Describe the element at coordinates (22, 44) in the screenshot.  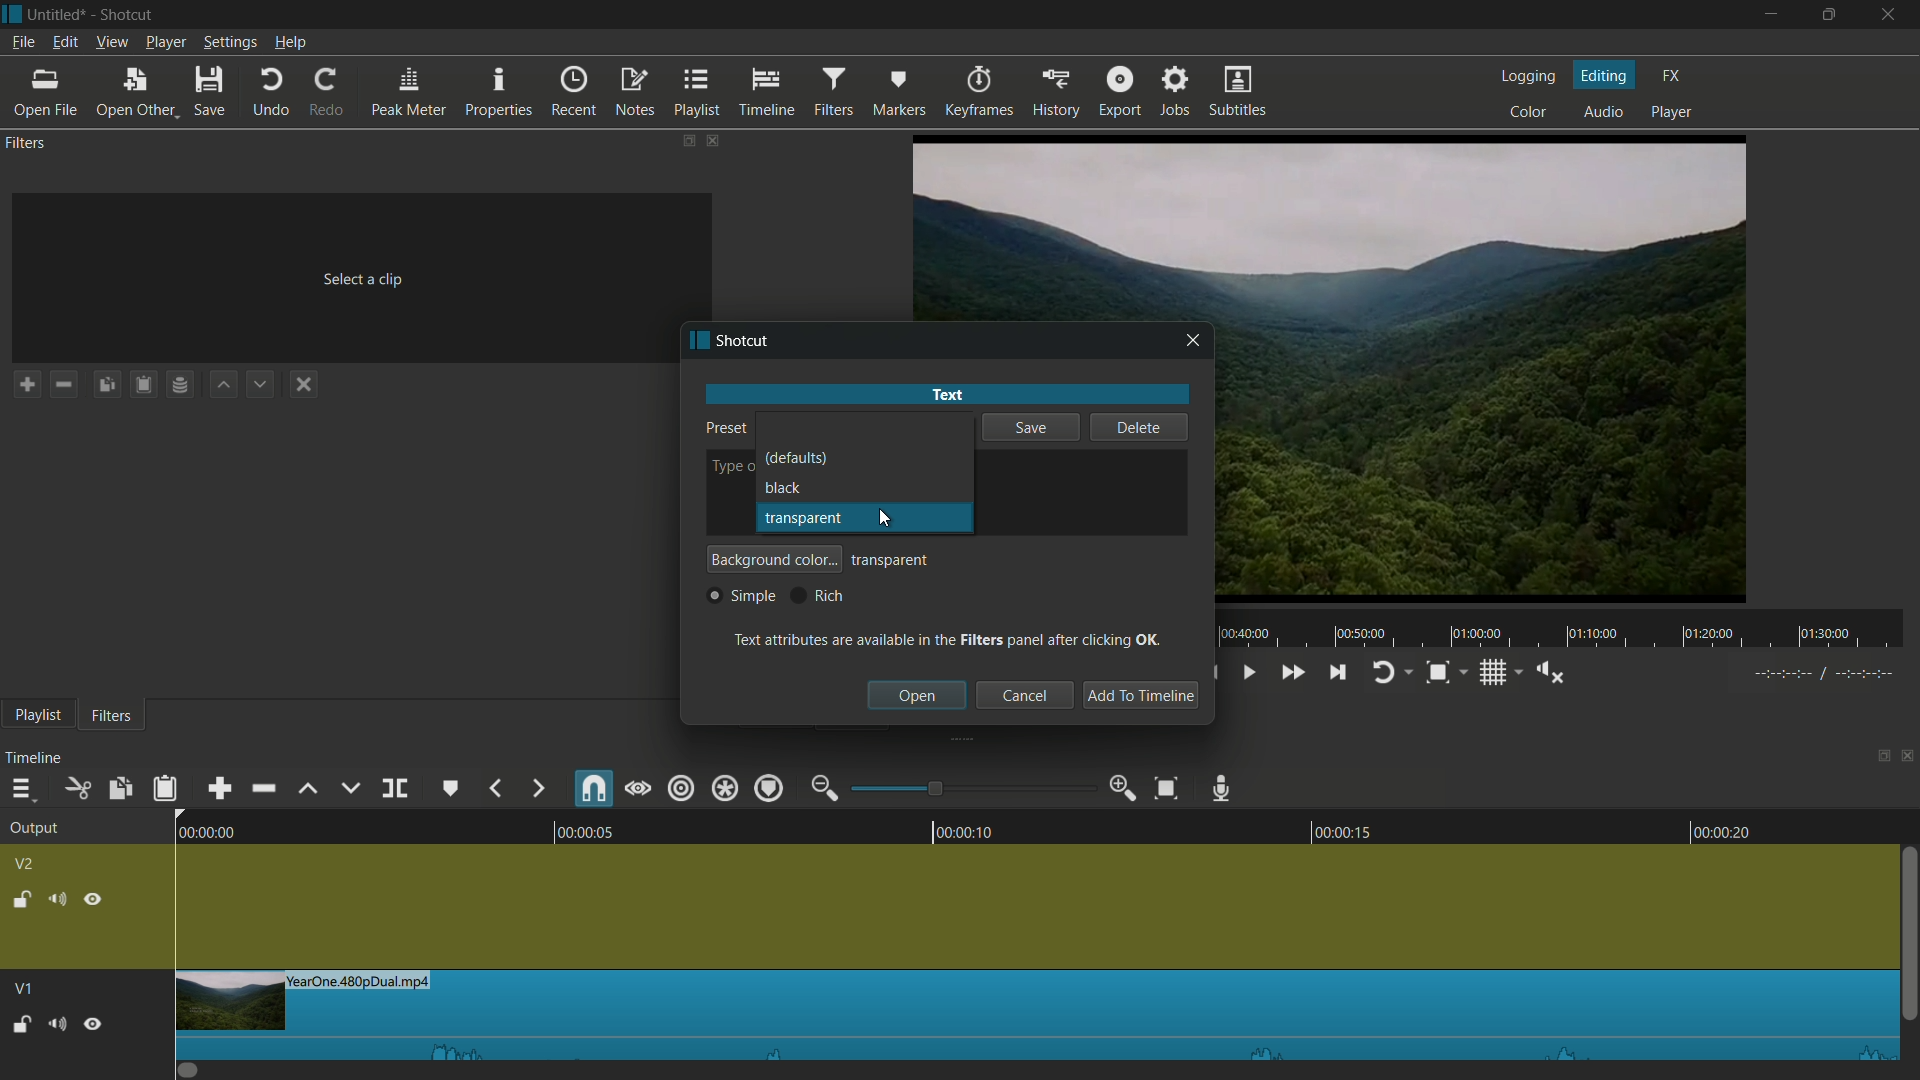
I see `file menu` at that location.